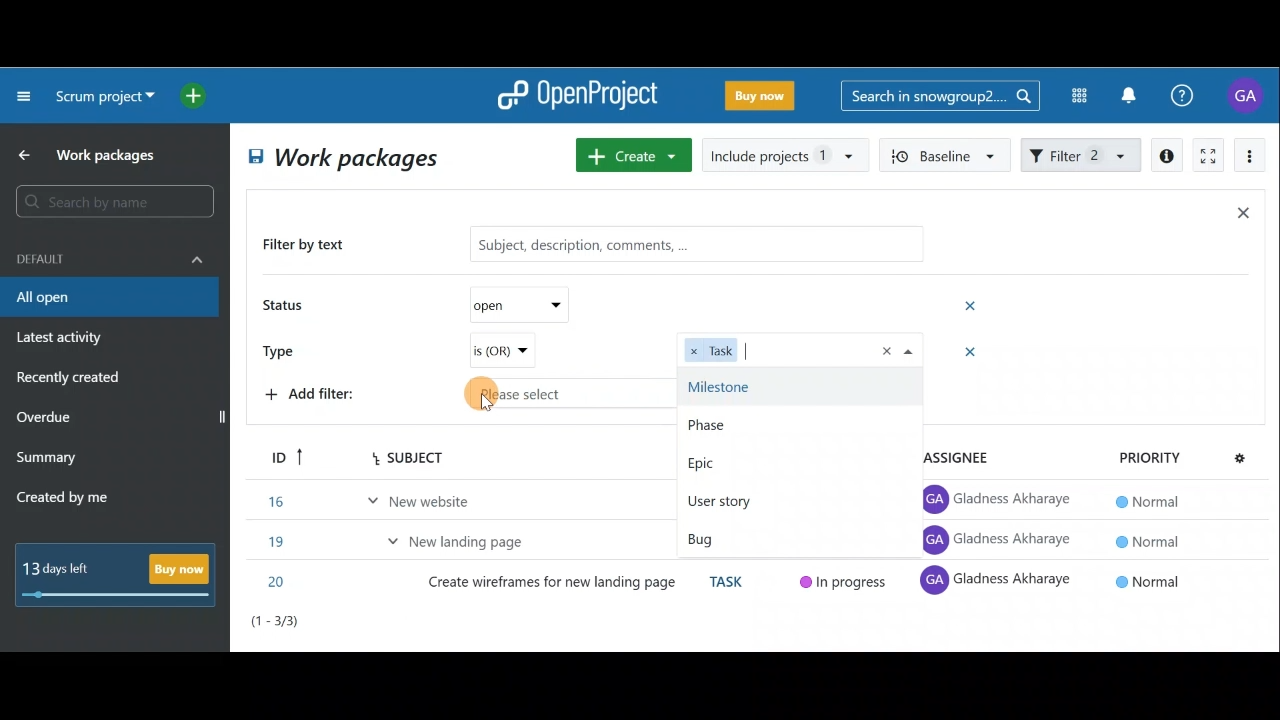 The width and height of the screenshot is (1280, 720). Describe the element at coordinates (46, 419) in the screenshot. I see `Overdue` at that location.